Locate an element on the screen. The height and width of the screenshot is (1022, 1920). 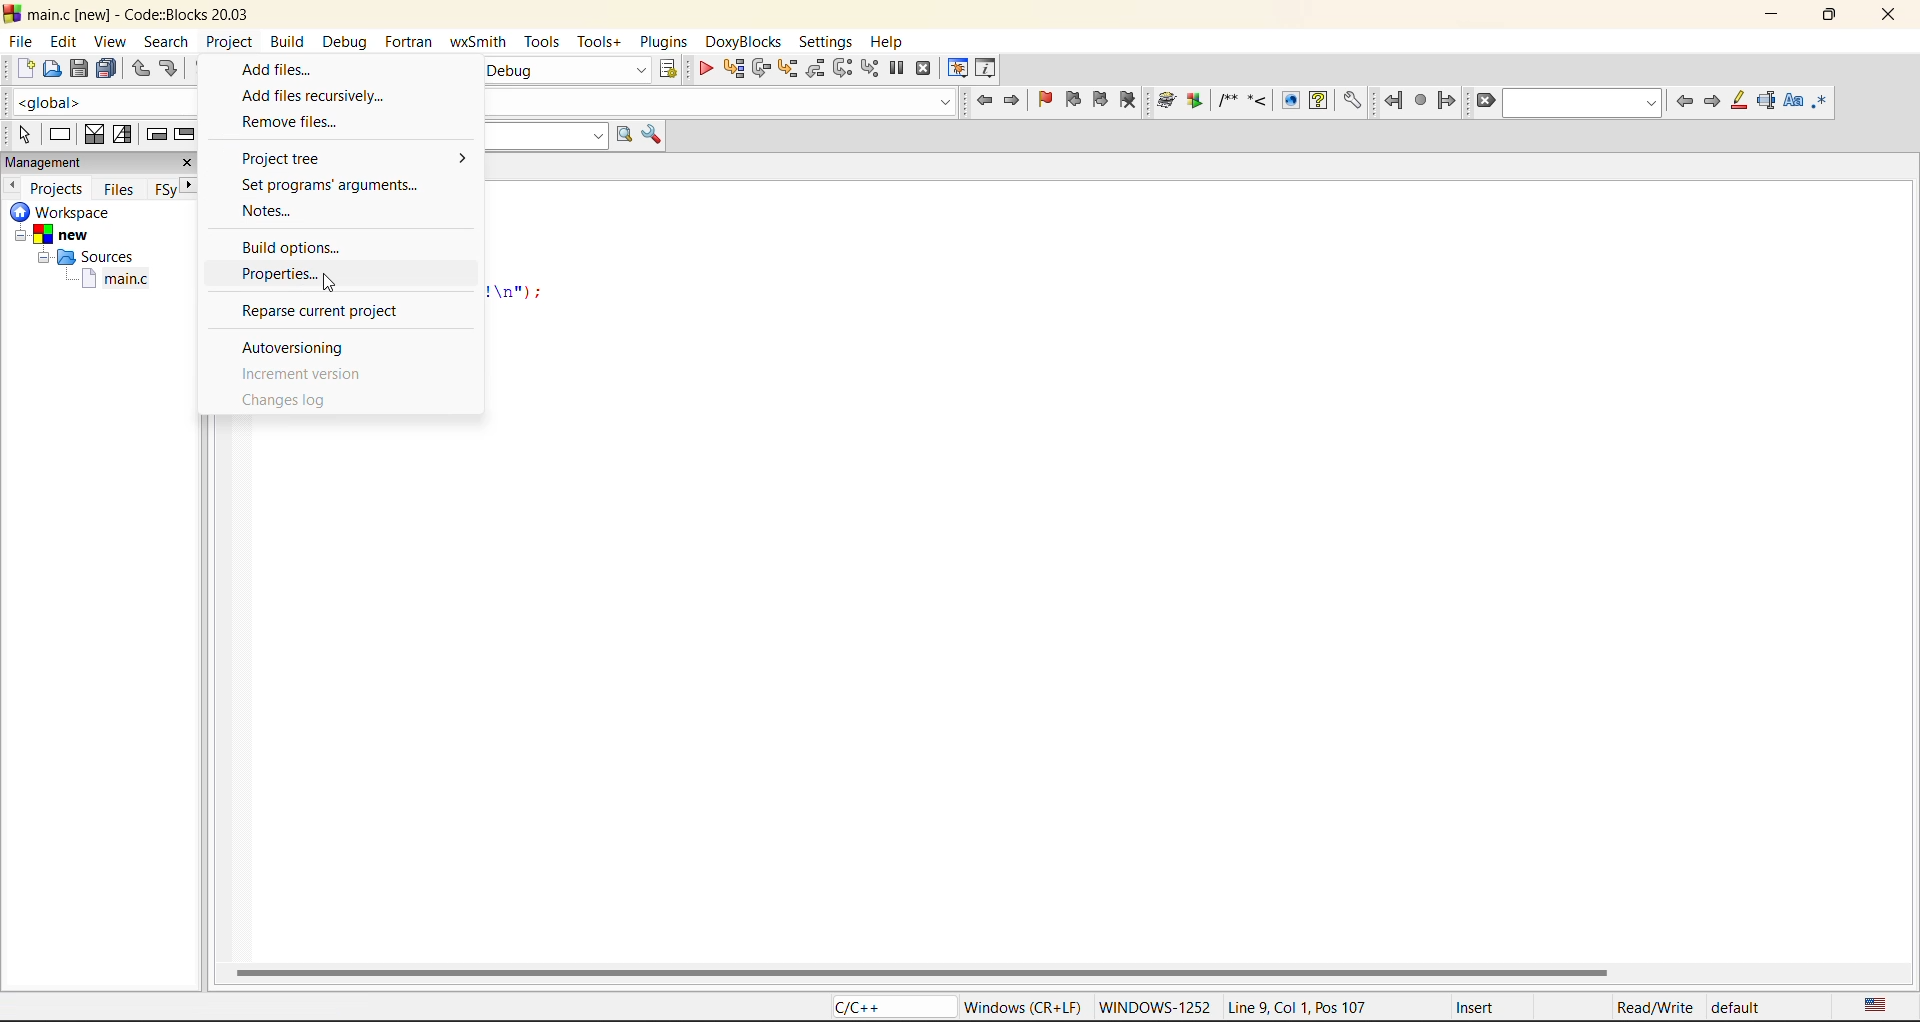
Read/Write is located at coordinates (1653, 1008).